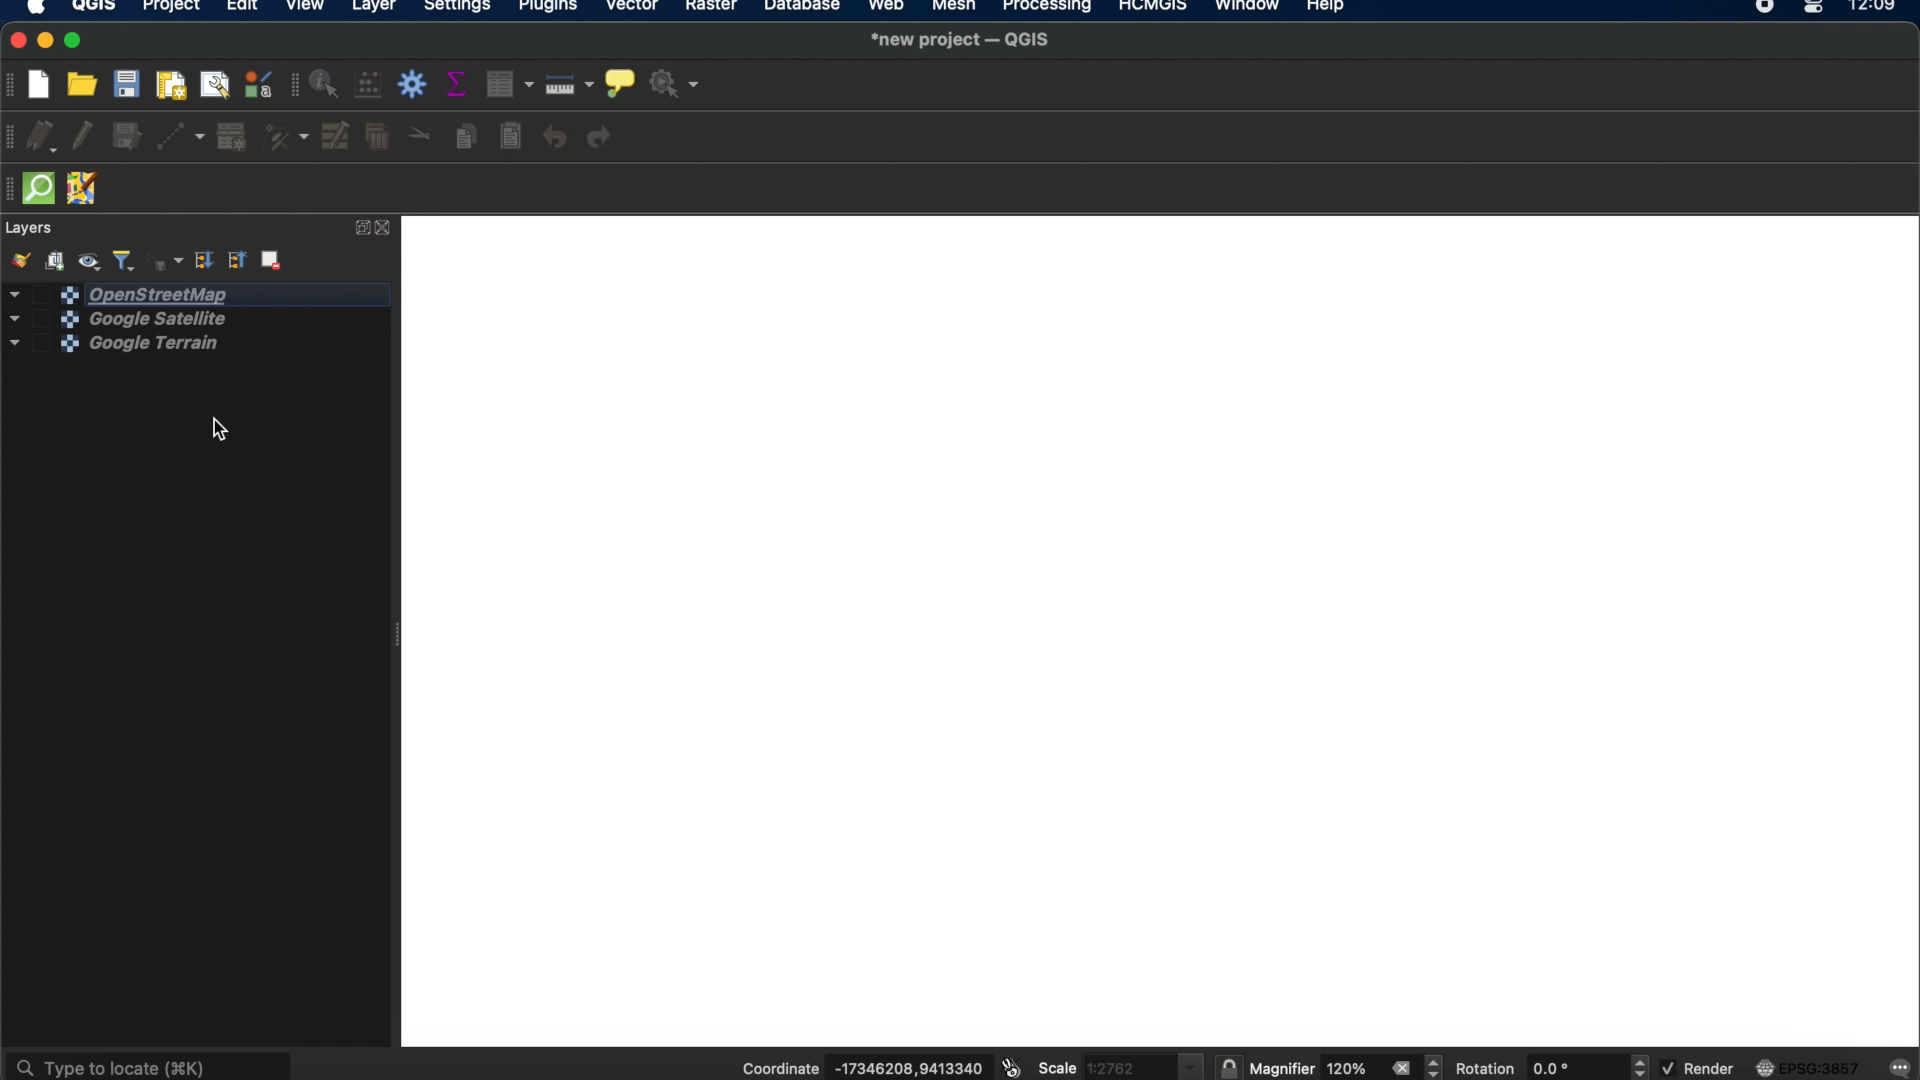  What do you see at coordinates (47, 138) in the screenshot?
I see `current edits` at bounding box center [47, 138].